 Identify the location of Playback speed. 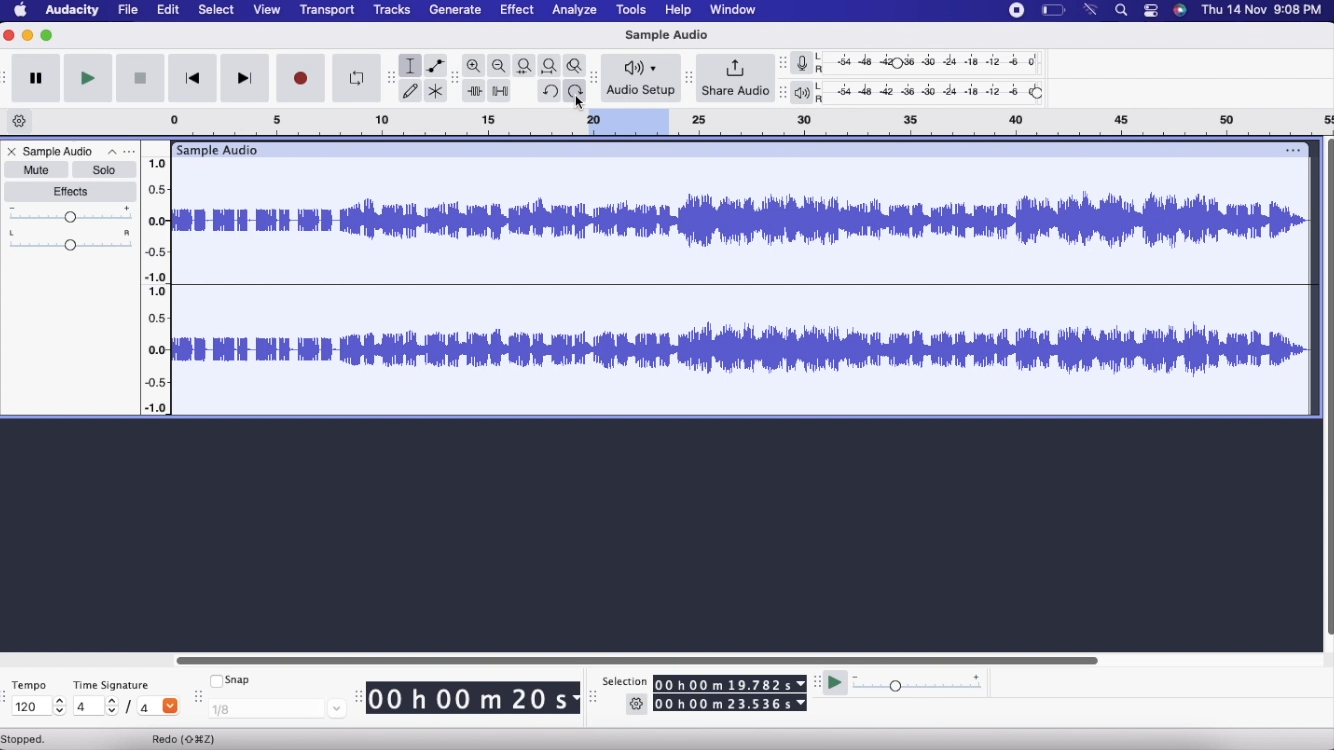
(917, 684).